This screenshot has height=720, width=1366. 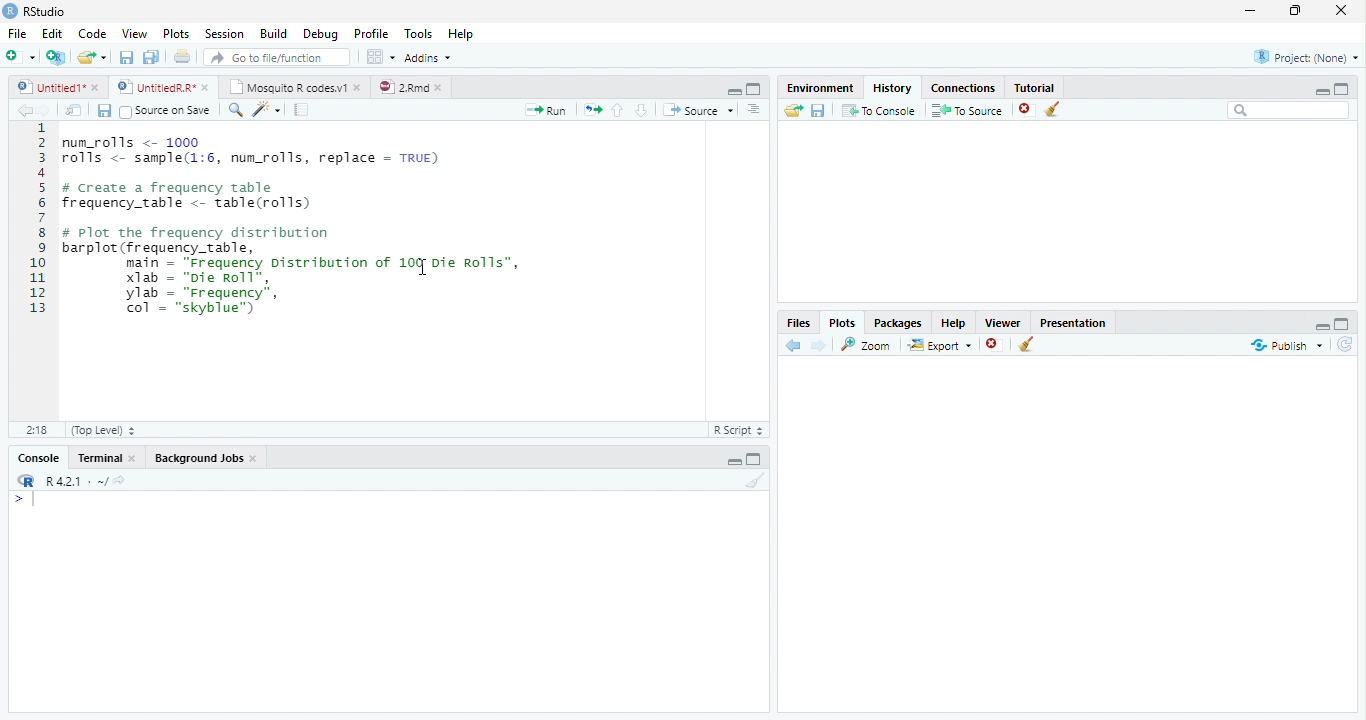 What do you see at coordinates (386, 601) in the screenshot?
I see `Console` at bounding box center [386, 601].